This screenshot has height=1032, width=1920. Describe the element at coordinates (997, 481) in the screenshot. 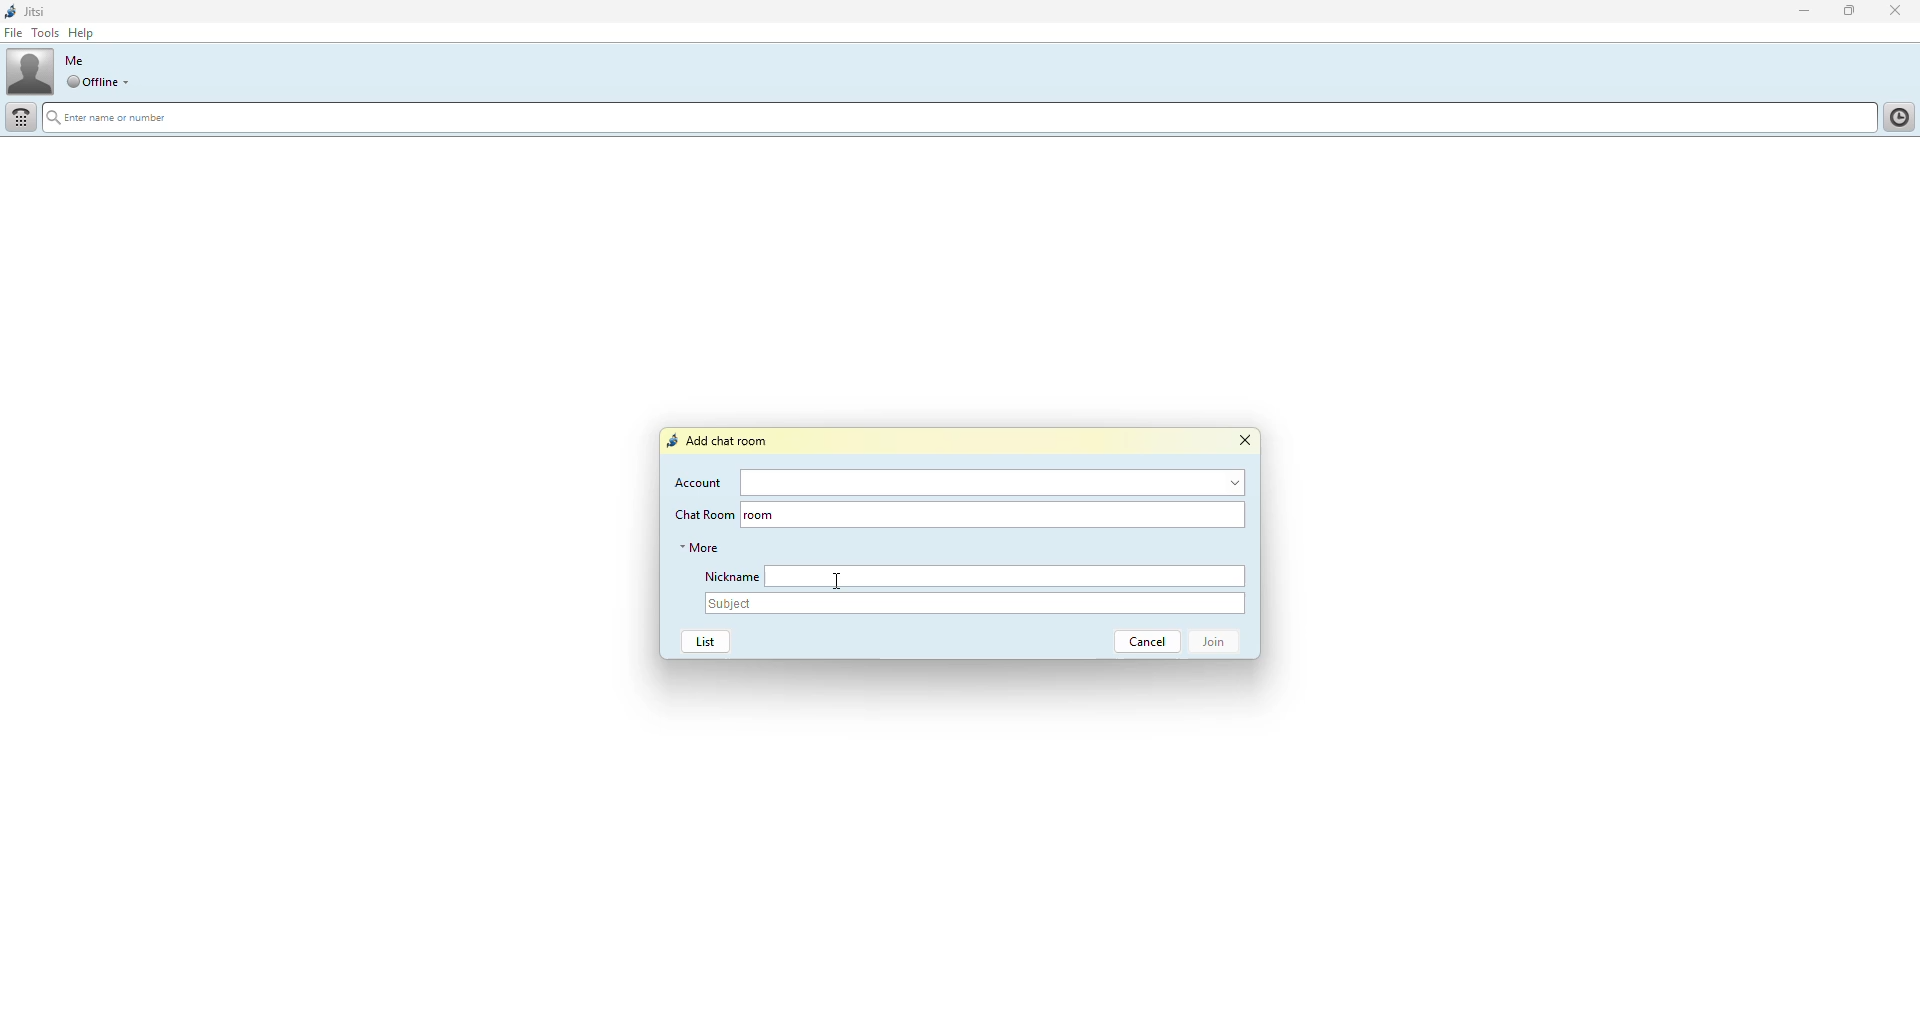

I see `account` at that location.